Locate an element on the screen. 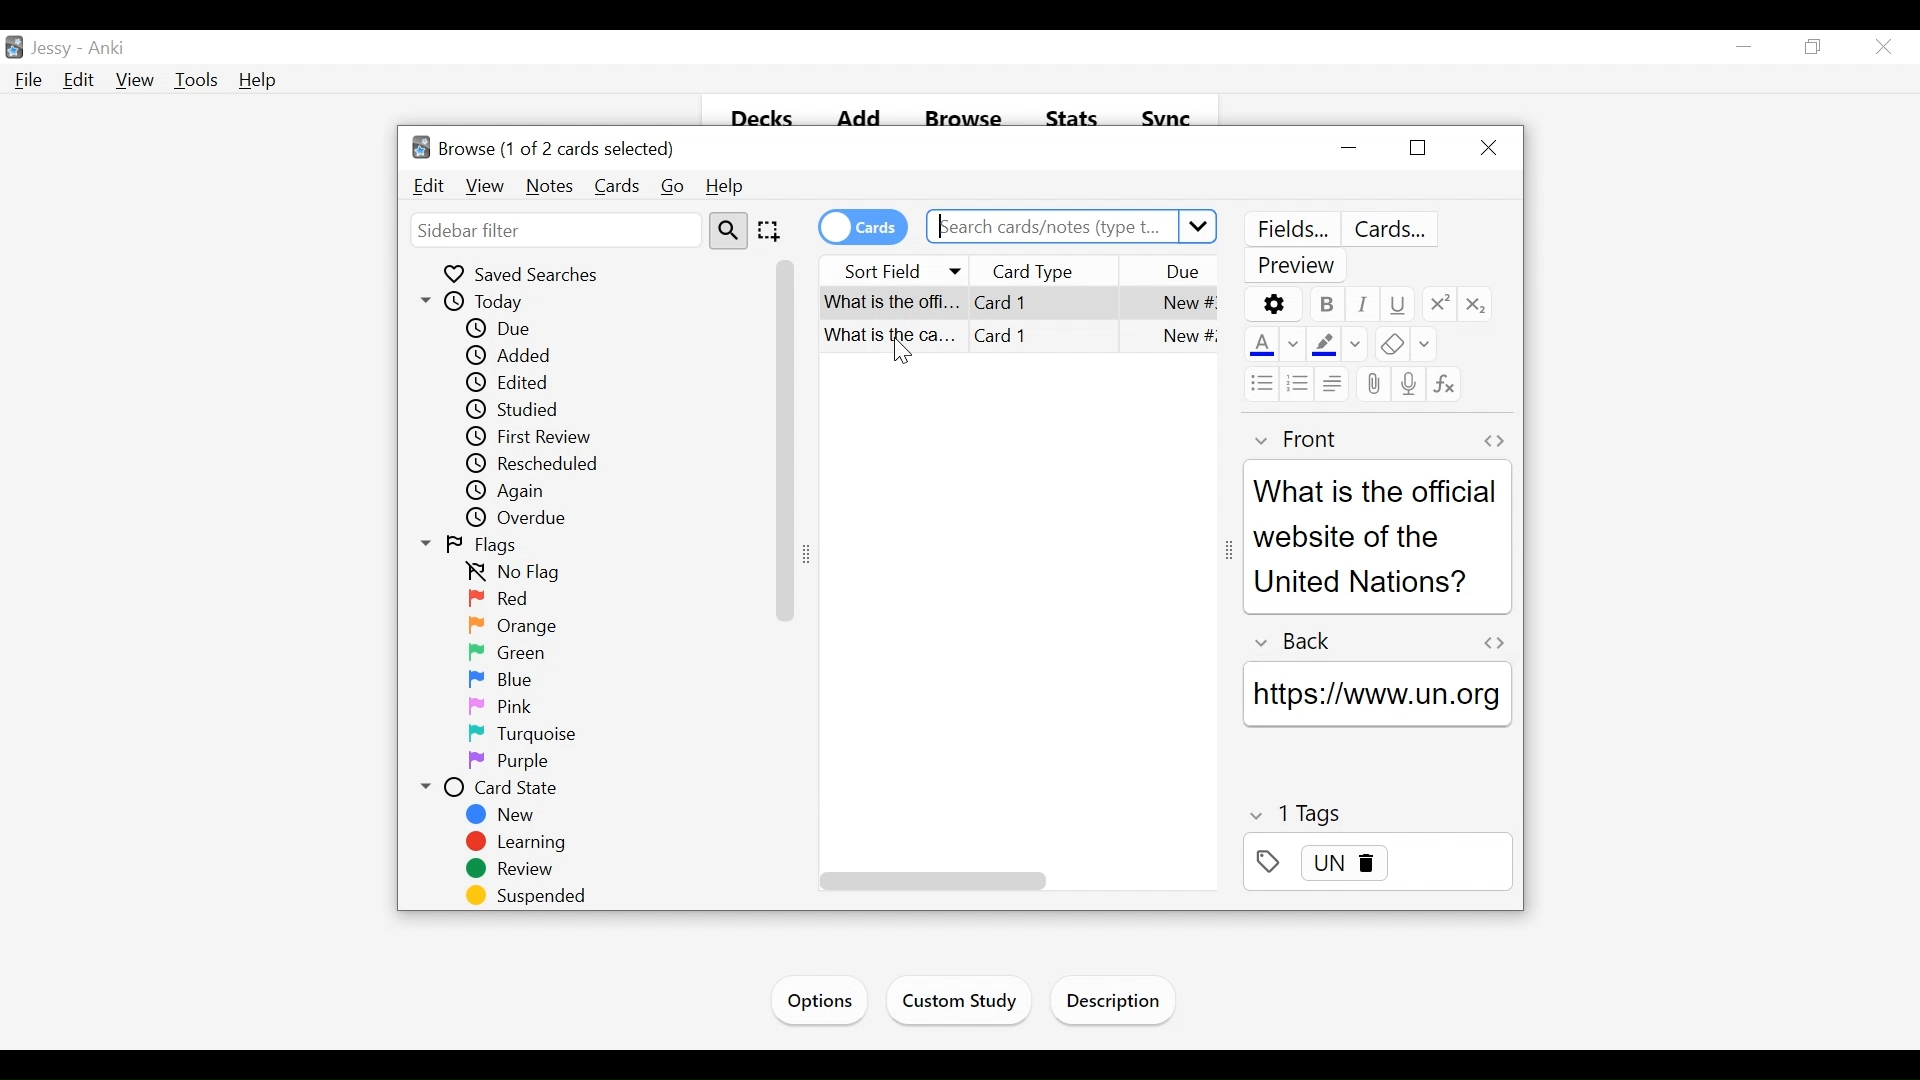 This screenshot has height=1080, width=1920. superscipt is located at coordinates (1437, 303).